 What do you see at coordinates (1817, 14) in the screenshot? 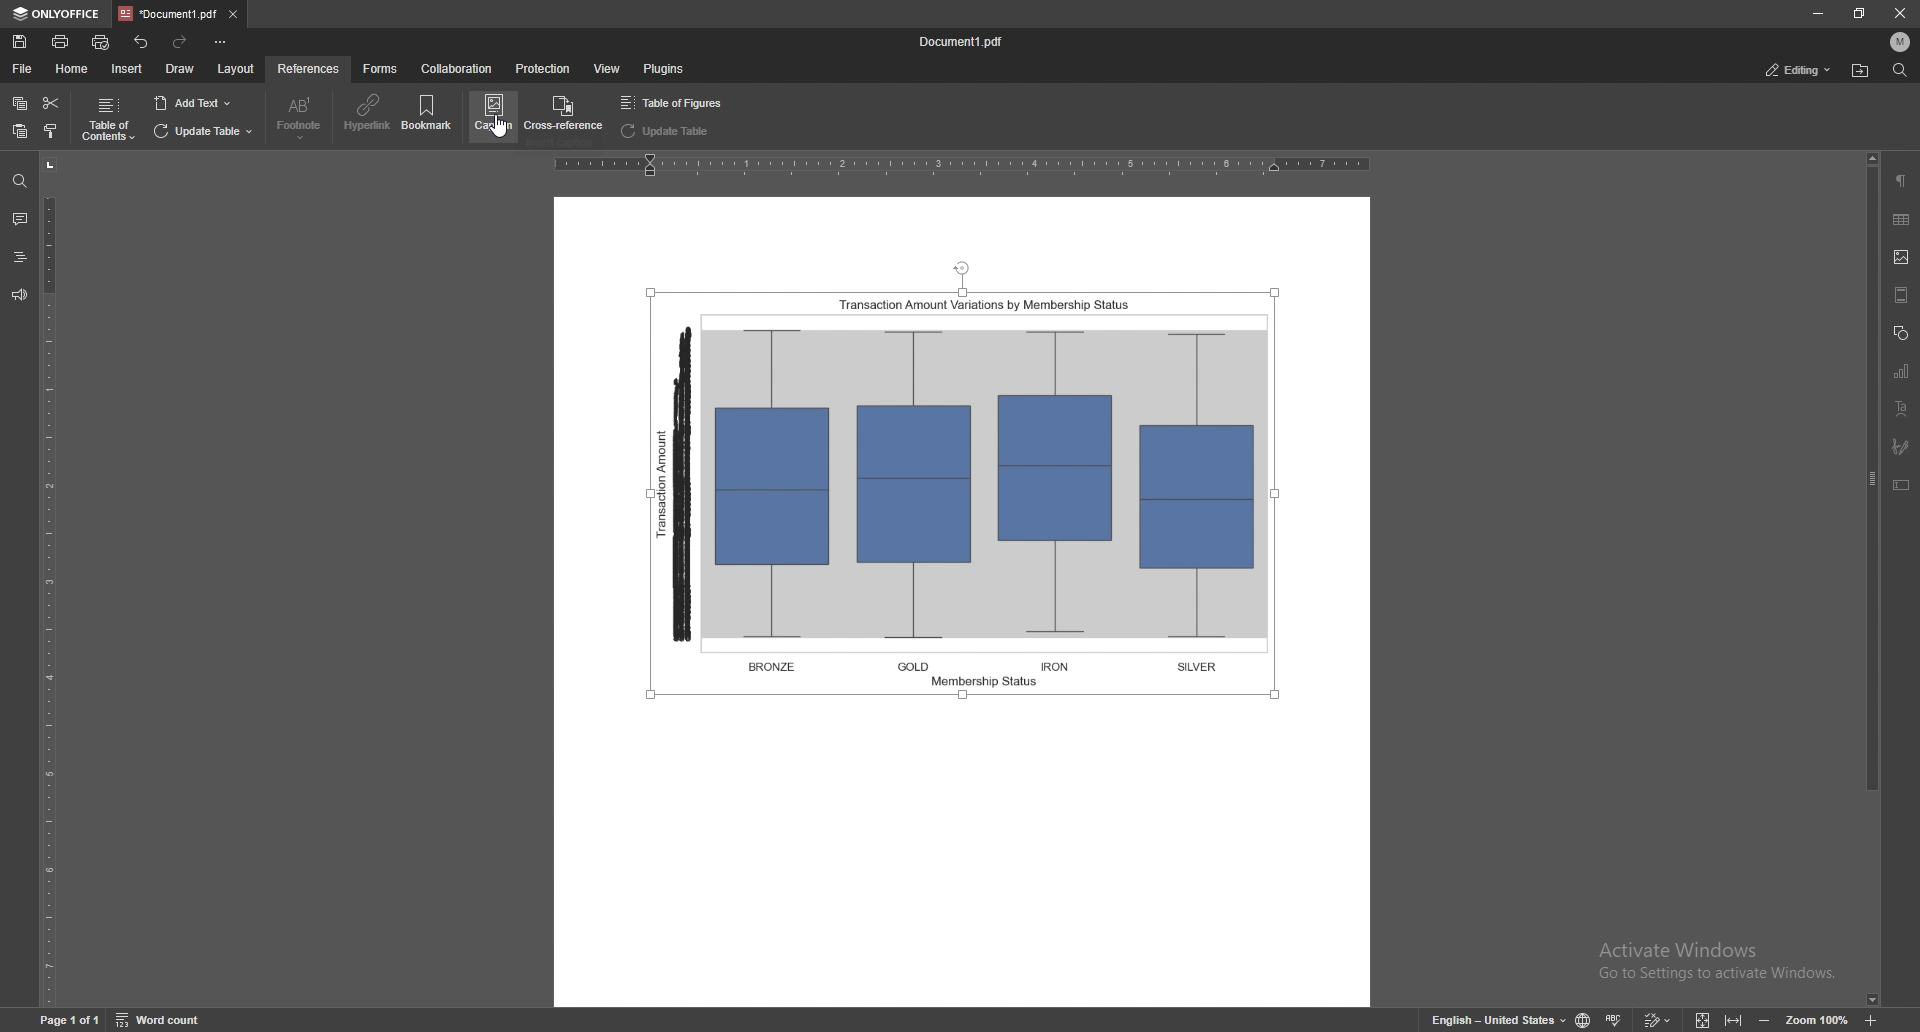
I see `minimize` at bounding box center [1817, 14].